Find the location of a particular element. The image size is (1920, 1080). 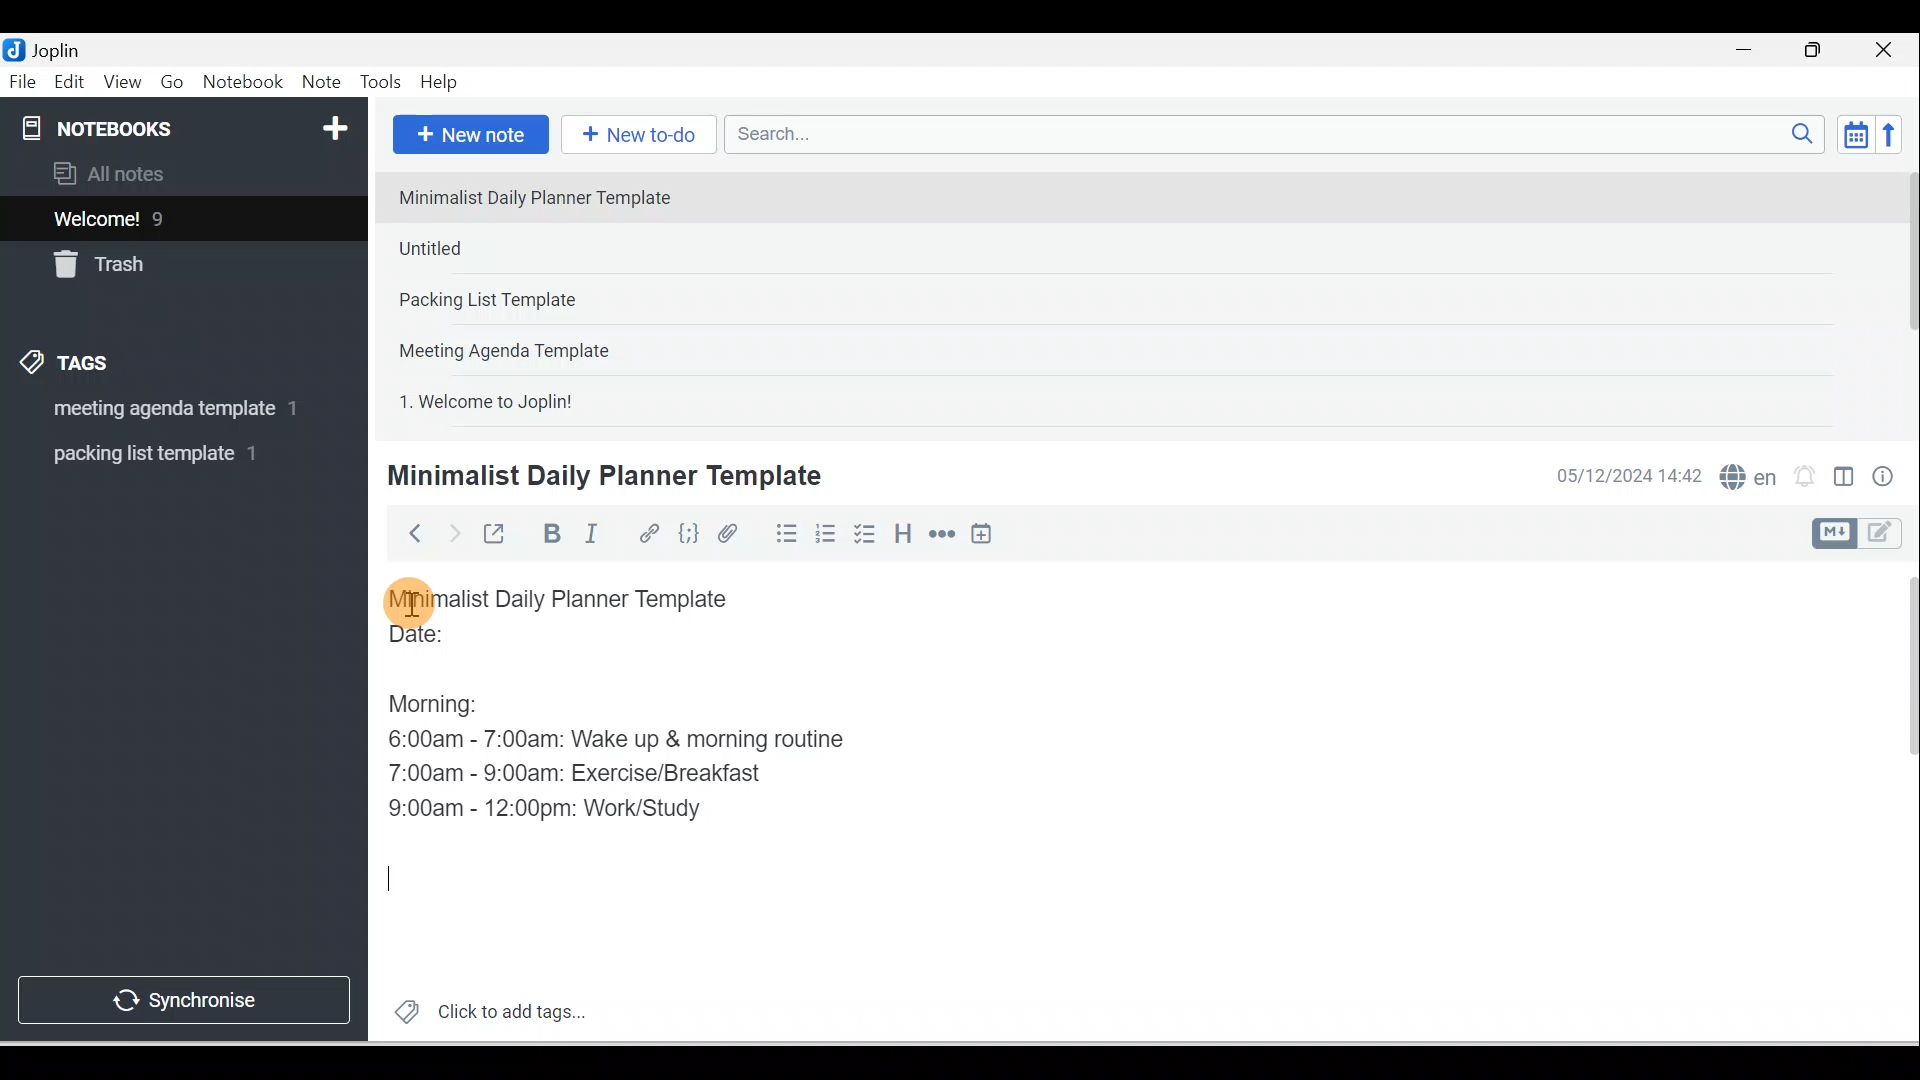

Note is located at coordinates (319, 83).